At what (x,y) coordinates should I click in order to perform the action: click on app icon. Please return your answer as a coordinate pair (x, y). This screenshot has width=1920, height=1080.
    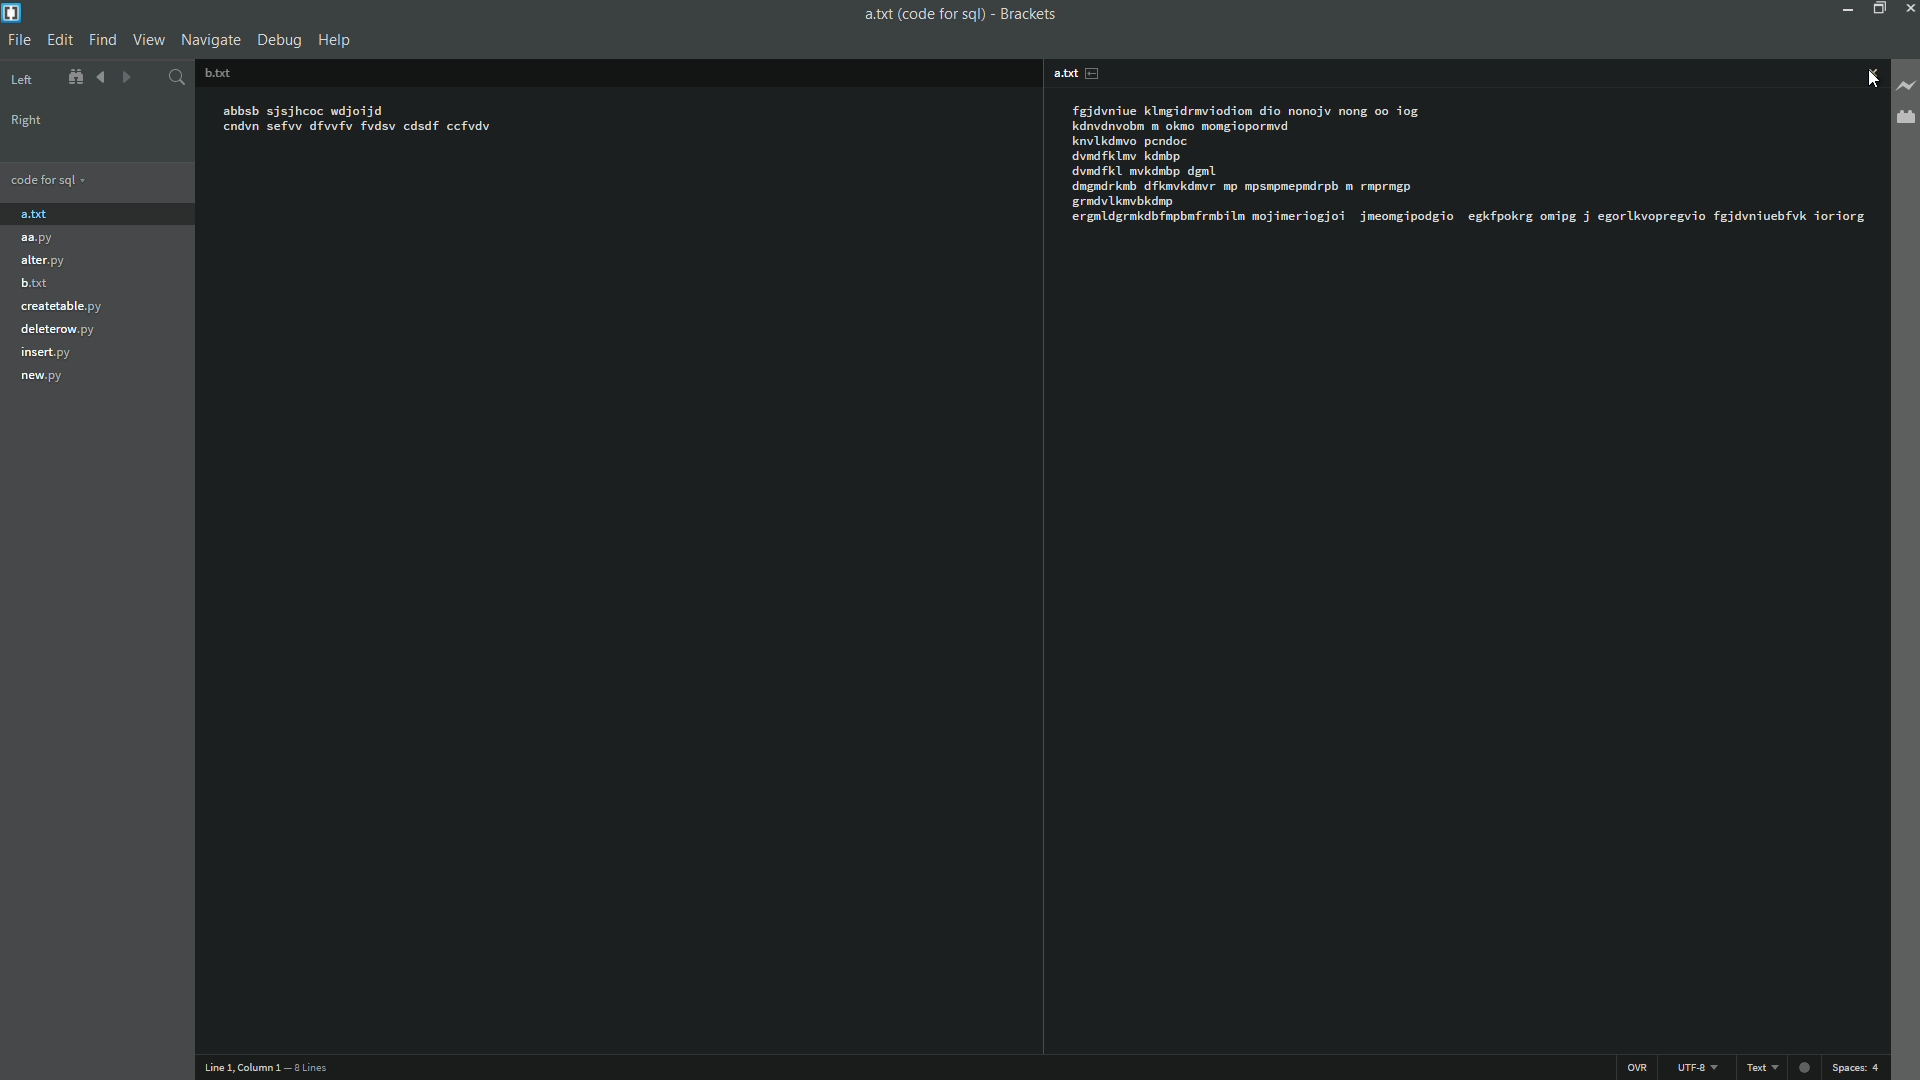
    Looking at the image, I should click on (12, 12).